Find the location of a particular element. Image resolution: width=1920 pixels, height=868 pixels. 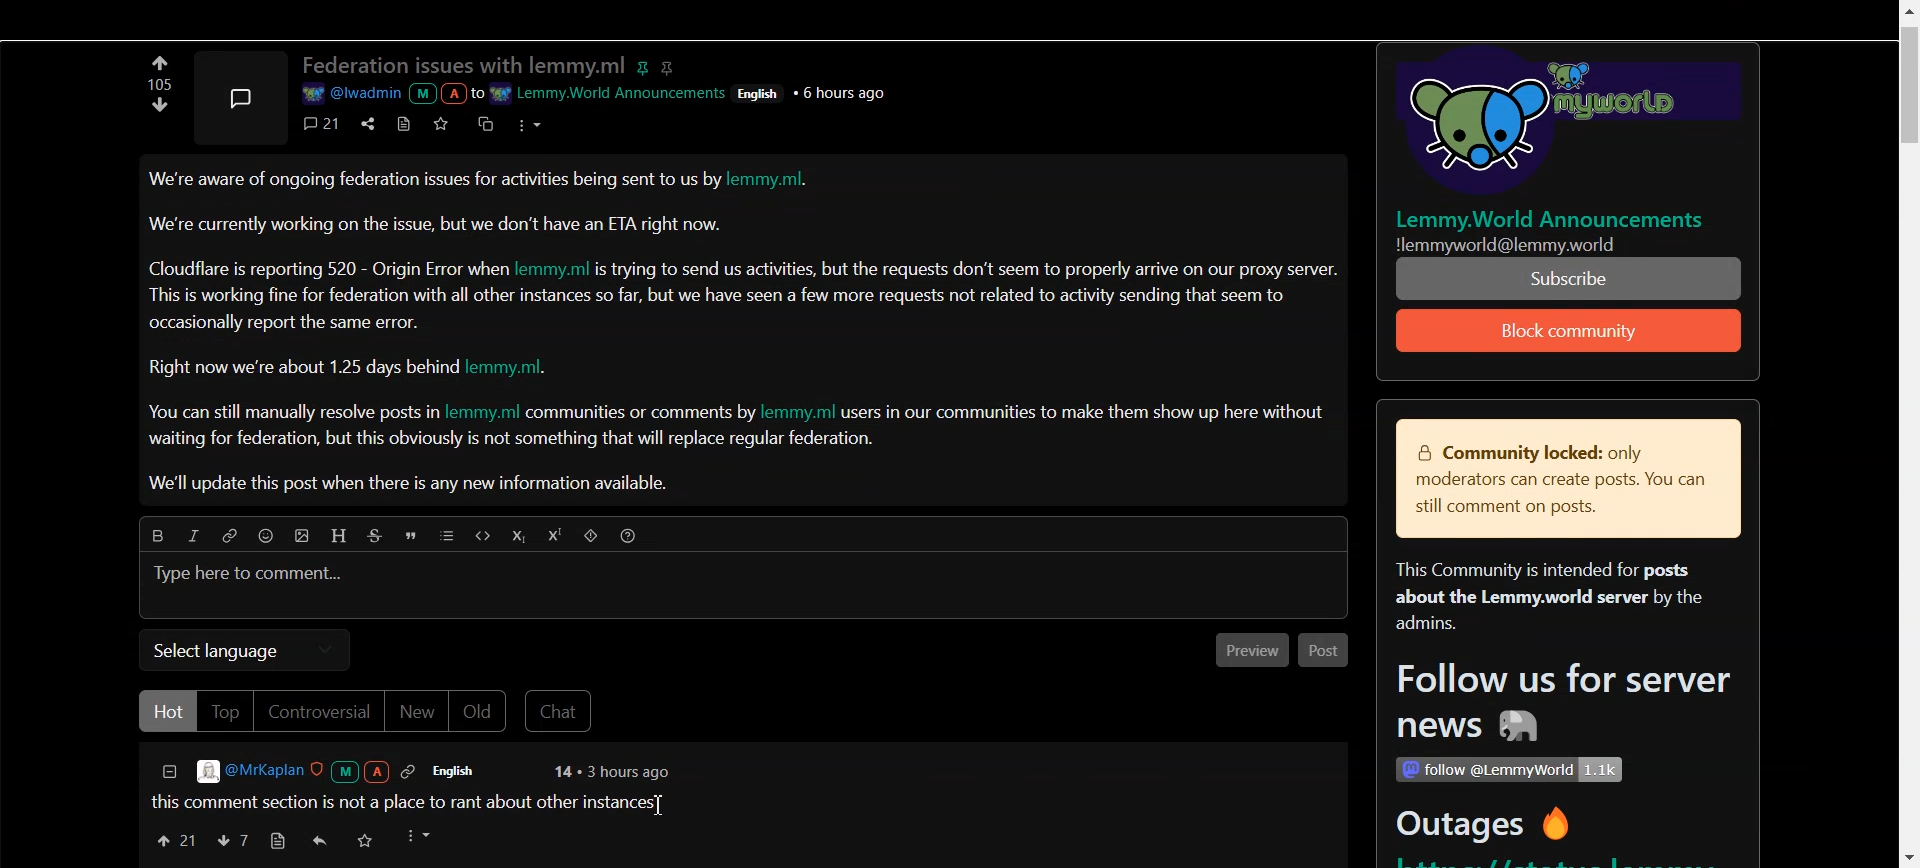

Bold is located at coordinates (152, 533).